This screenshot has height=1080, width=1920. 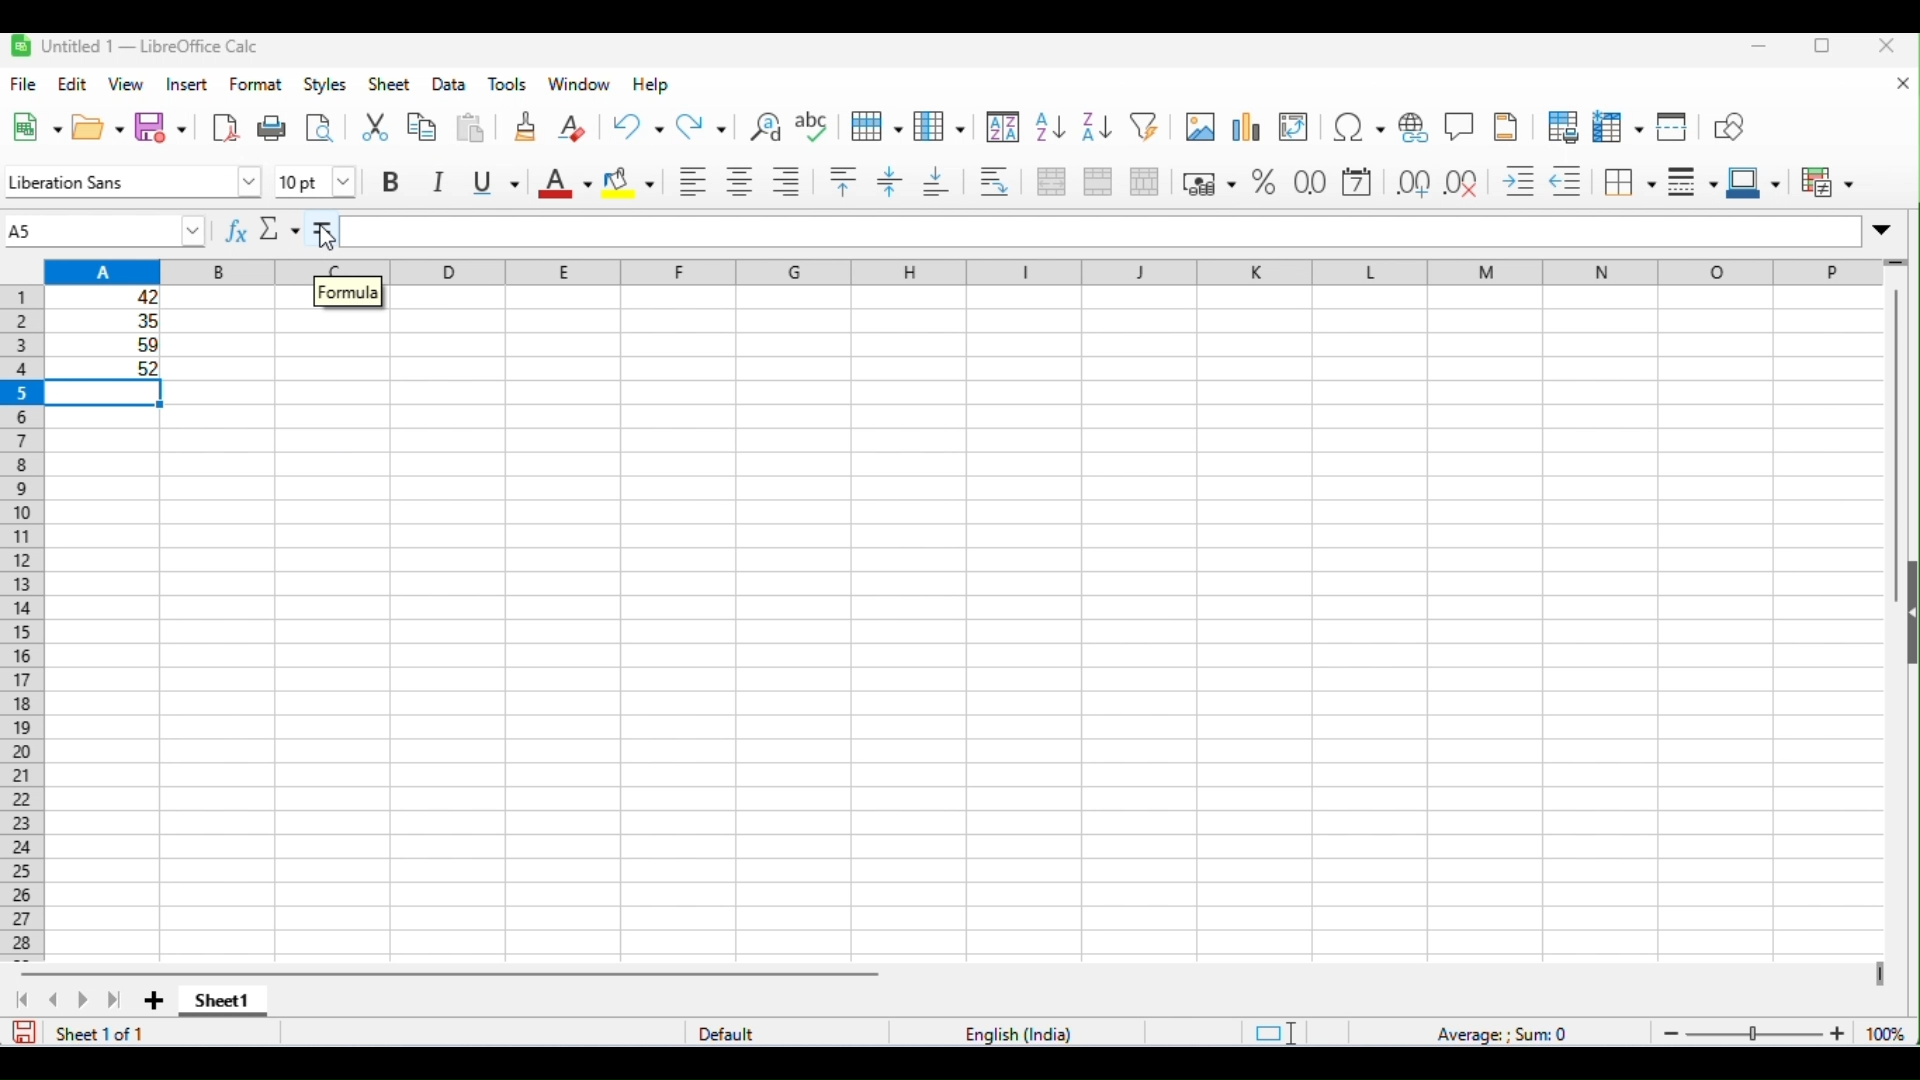 What do you see at coordinates (186, 85) in the screenshot?
I see `insert` at bounding box center [186, 85].